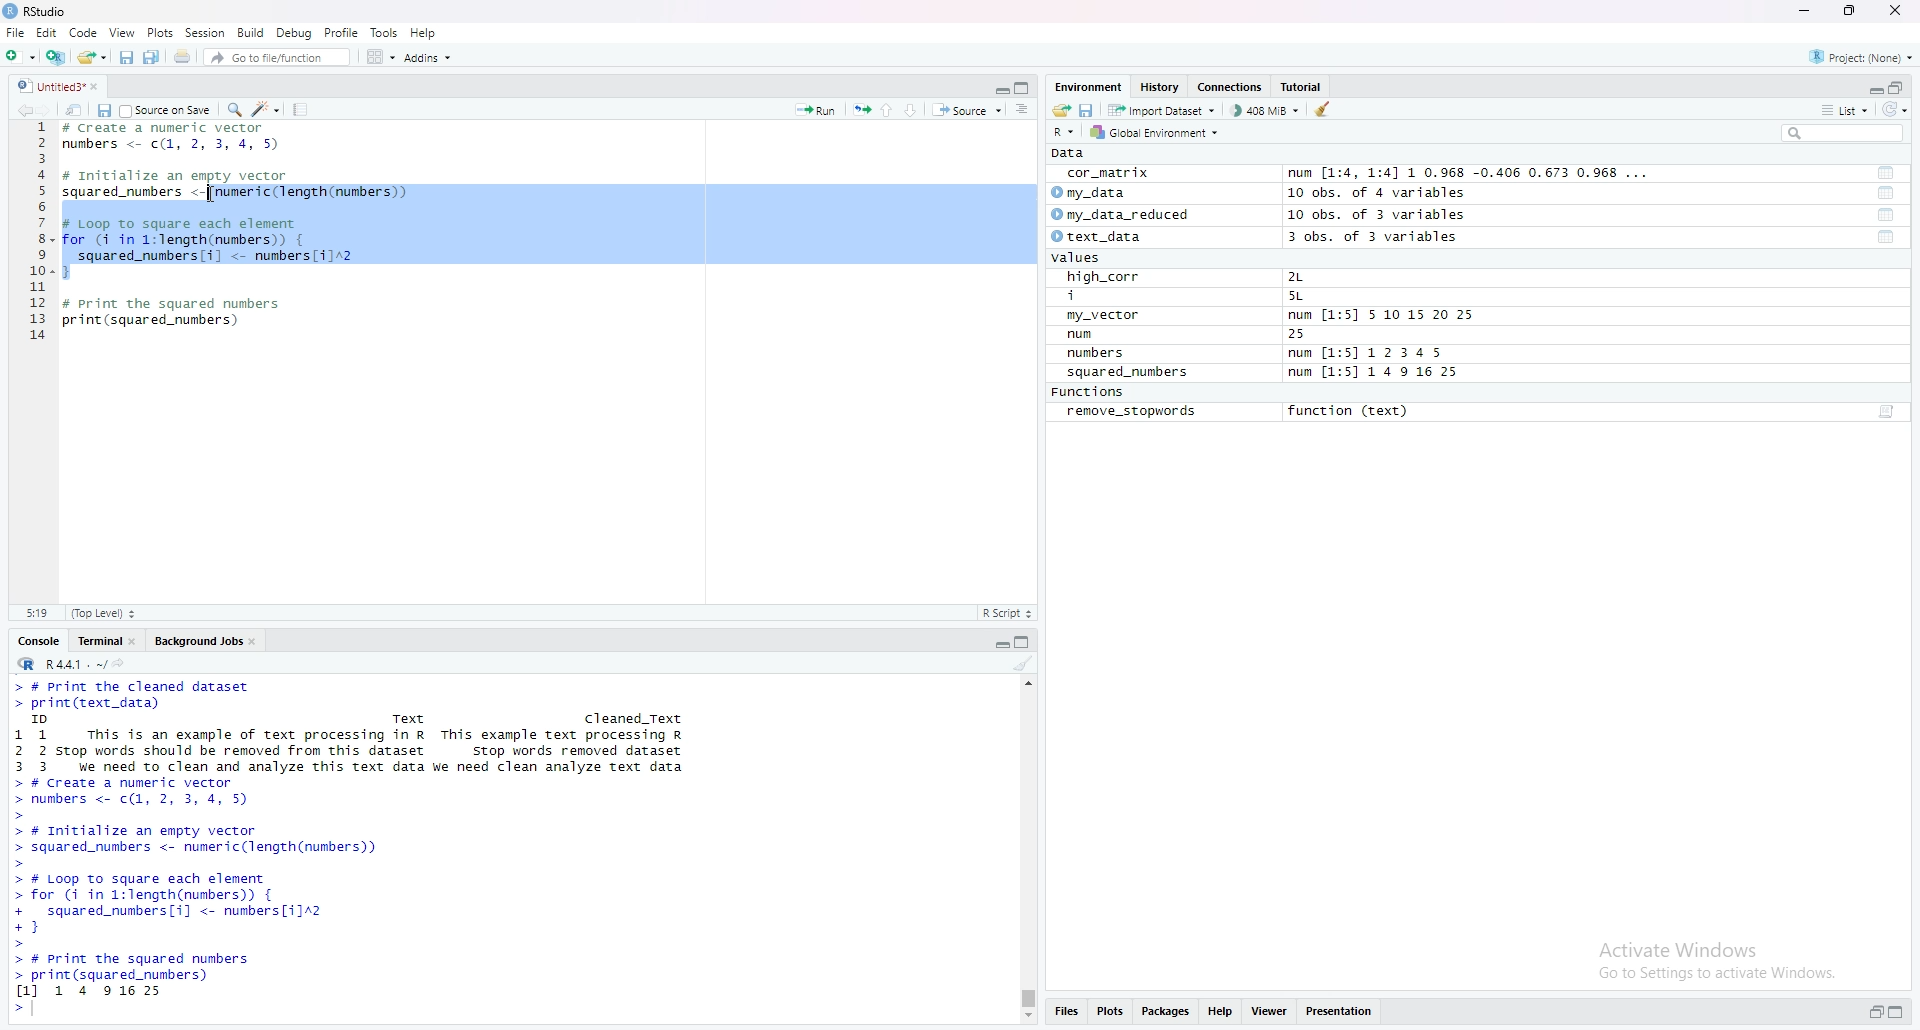 Image resolution: width=1920 pixels, height=1030 pixels. I want to click on 2L, so click(1307, 277).